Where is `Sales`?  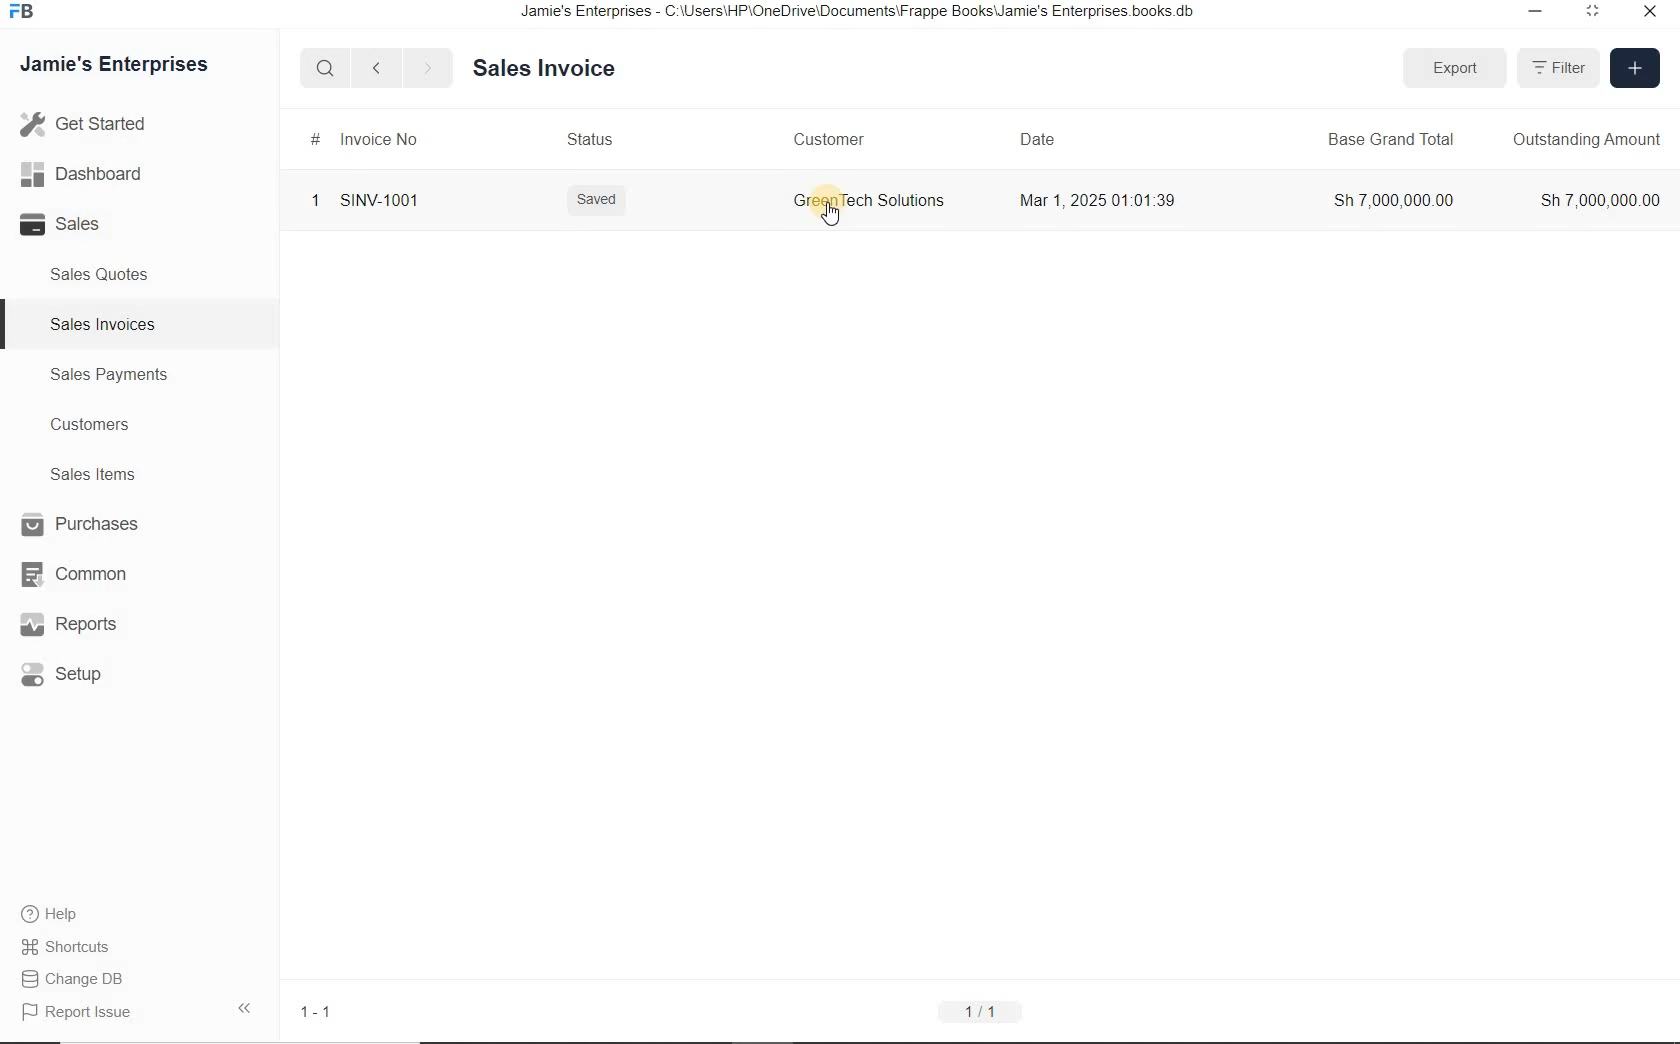 Sales is located at coordinates (68, 225).